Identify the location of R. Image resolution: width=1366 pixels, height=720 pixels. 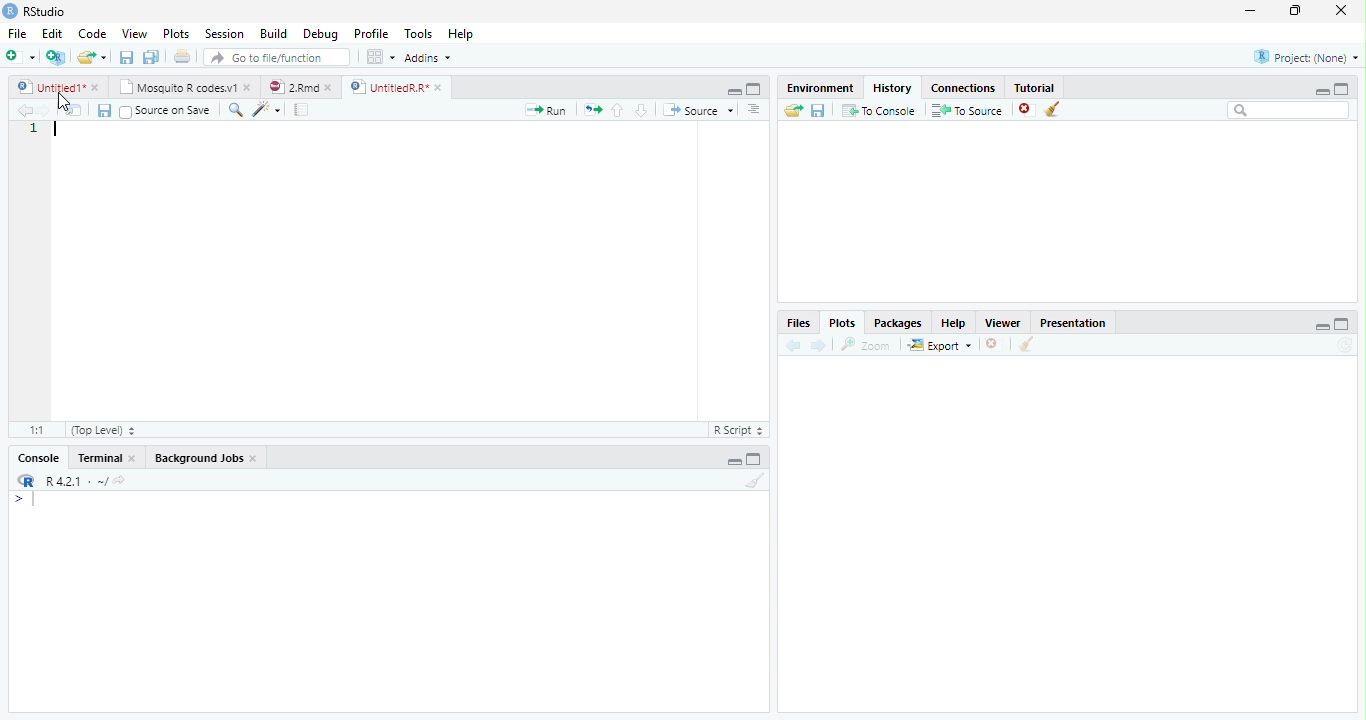
(26, 481).